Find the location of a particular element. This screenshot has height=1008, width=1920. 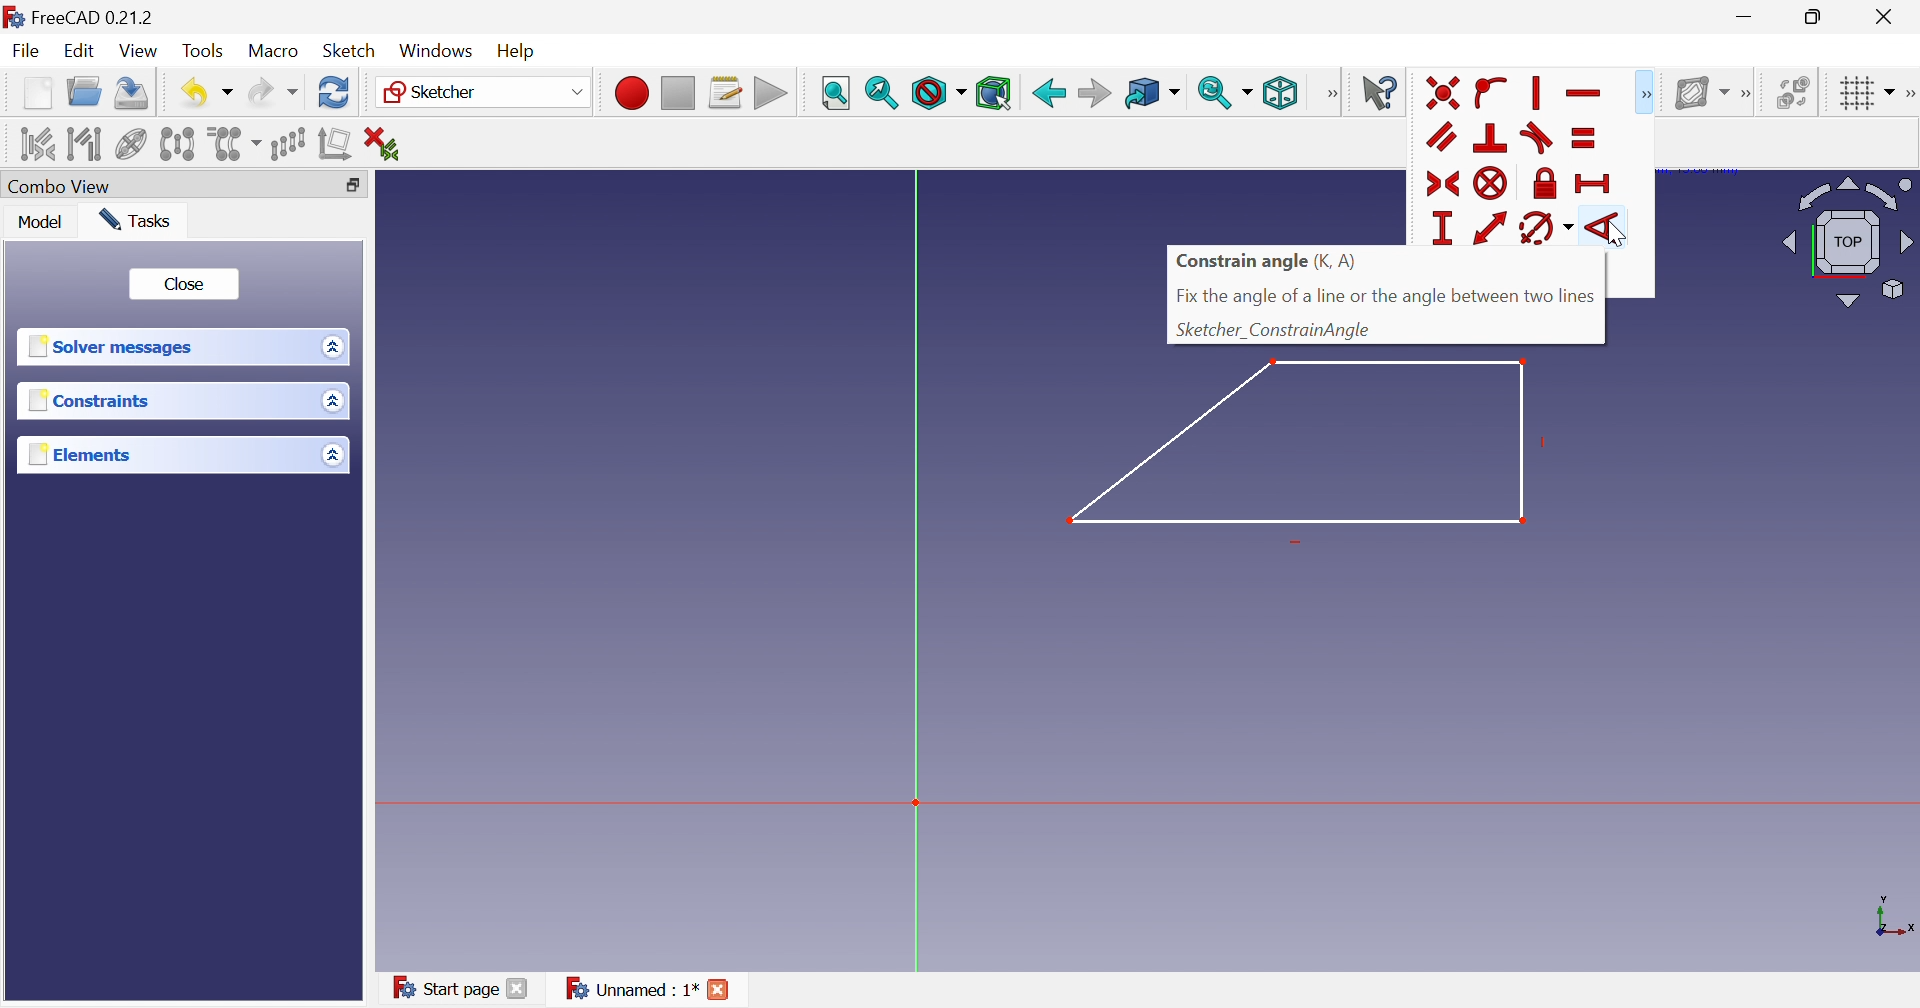

Show virtual space is located at coordinates (1792, 91).